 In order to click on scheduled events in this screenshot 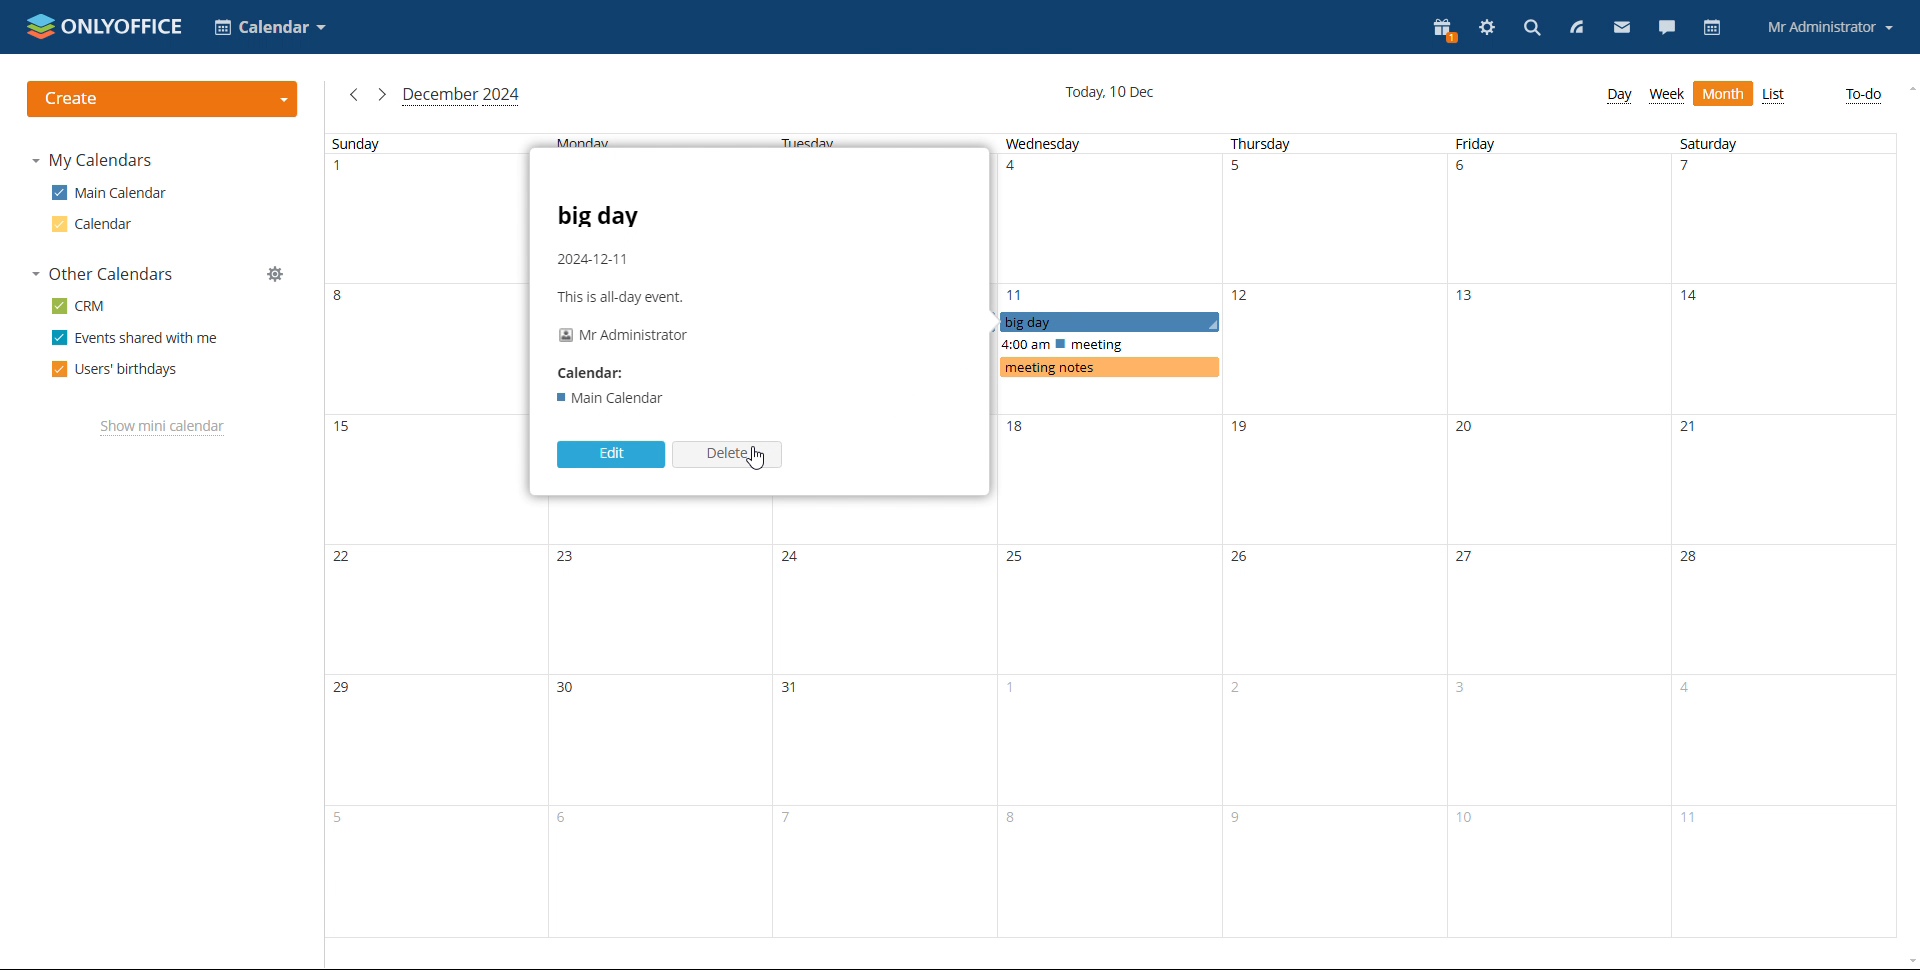, I will do `click(1108, 344)`.